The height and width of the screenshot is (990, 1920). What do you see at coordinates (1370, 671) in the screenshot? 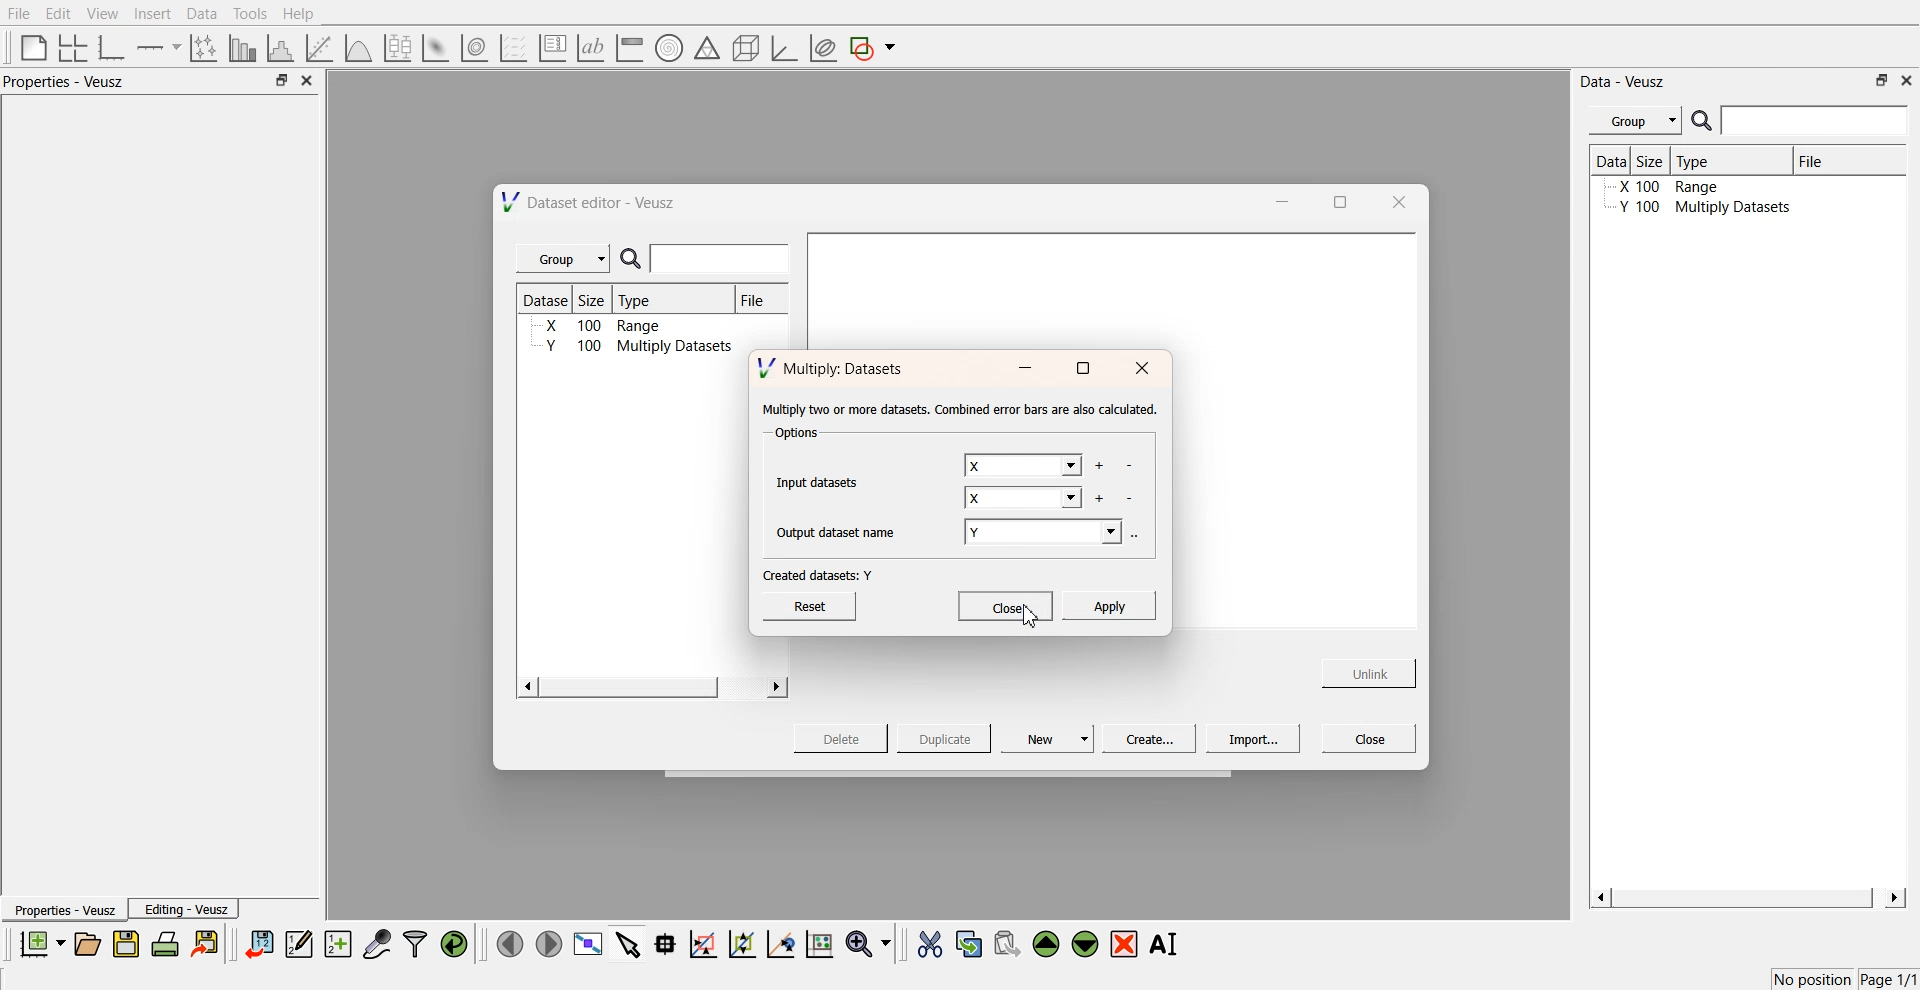
I see `Unlink` at bounding box center [1370, 671].